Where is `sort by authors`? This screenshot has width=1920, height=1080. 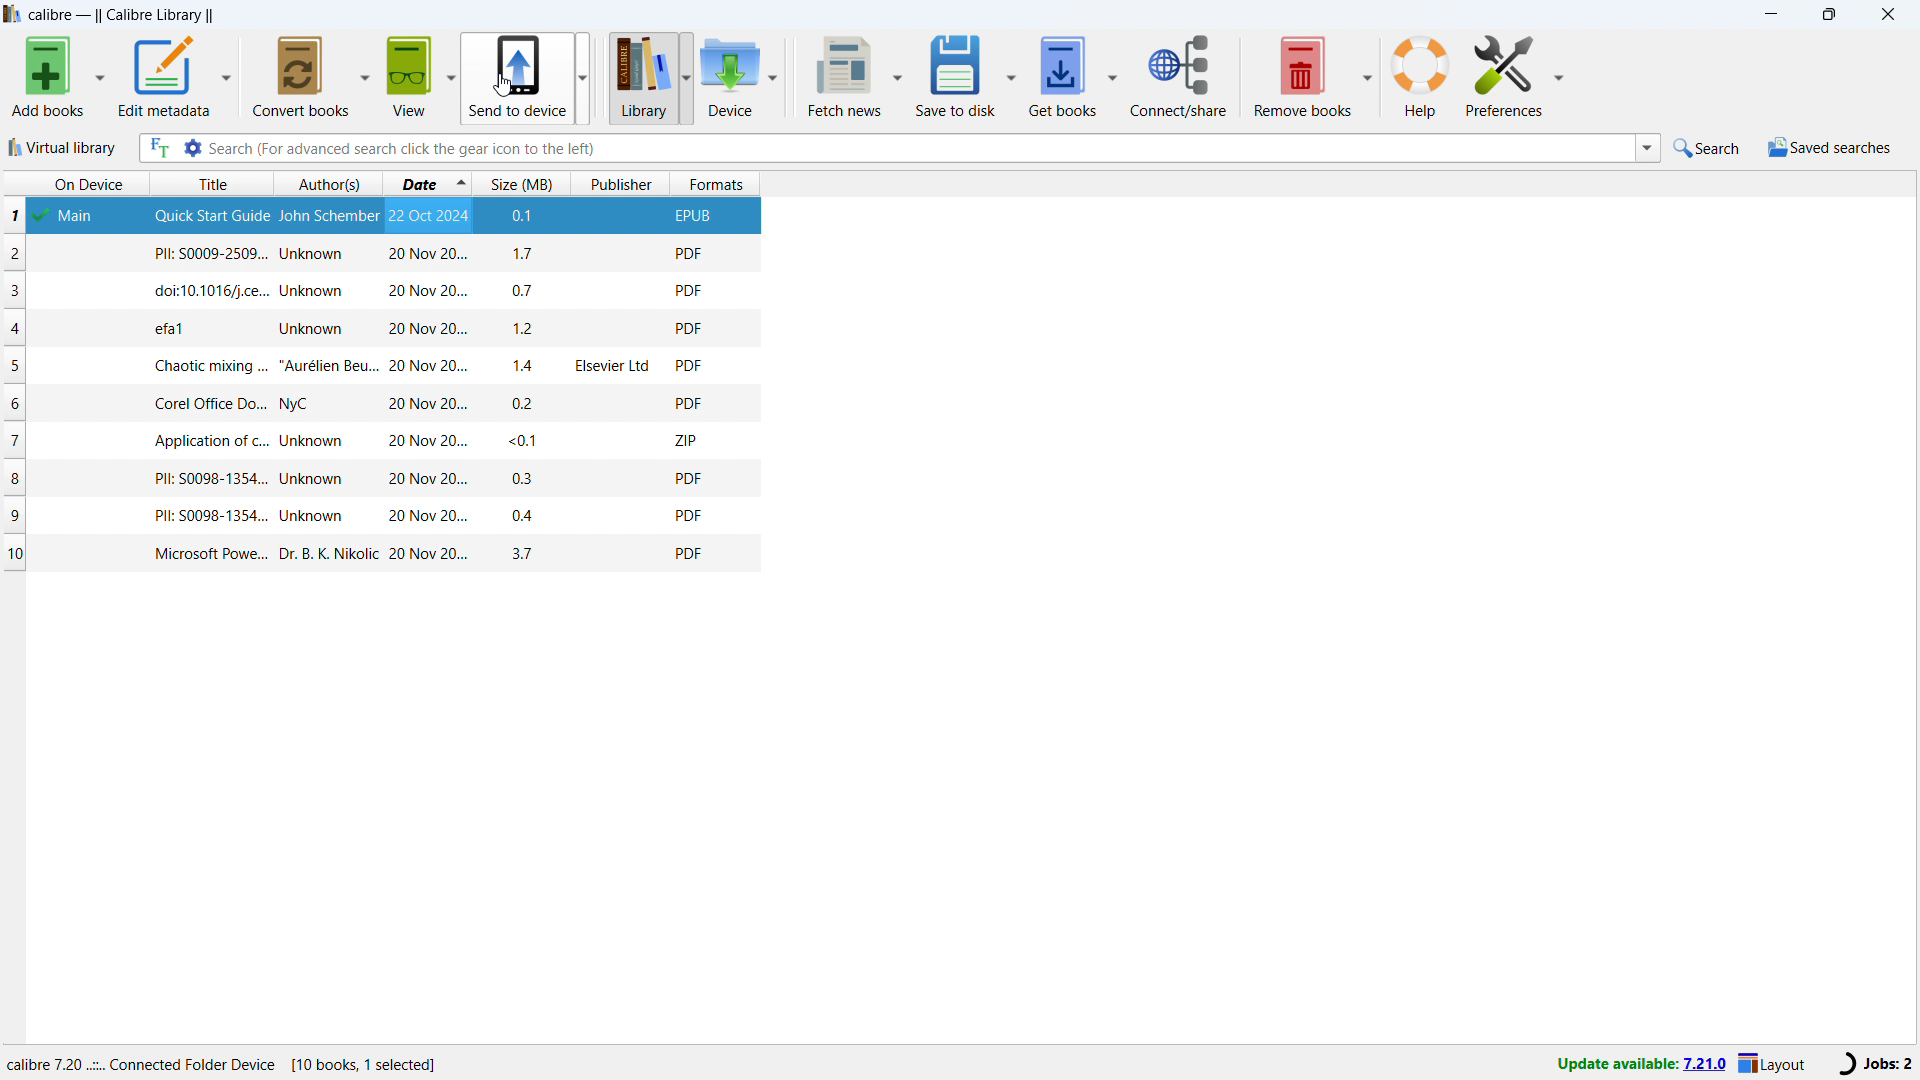
sort by authors is located at coordinates (328, 184).